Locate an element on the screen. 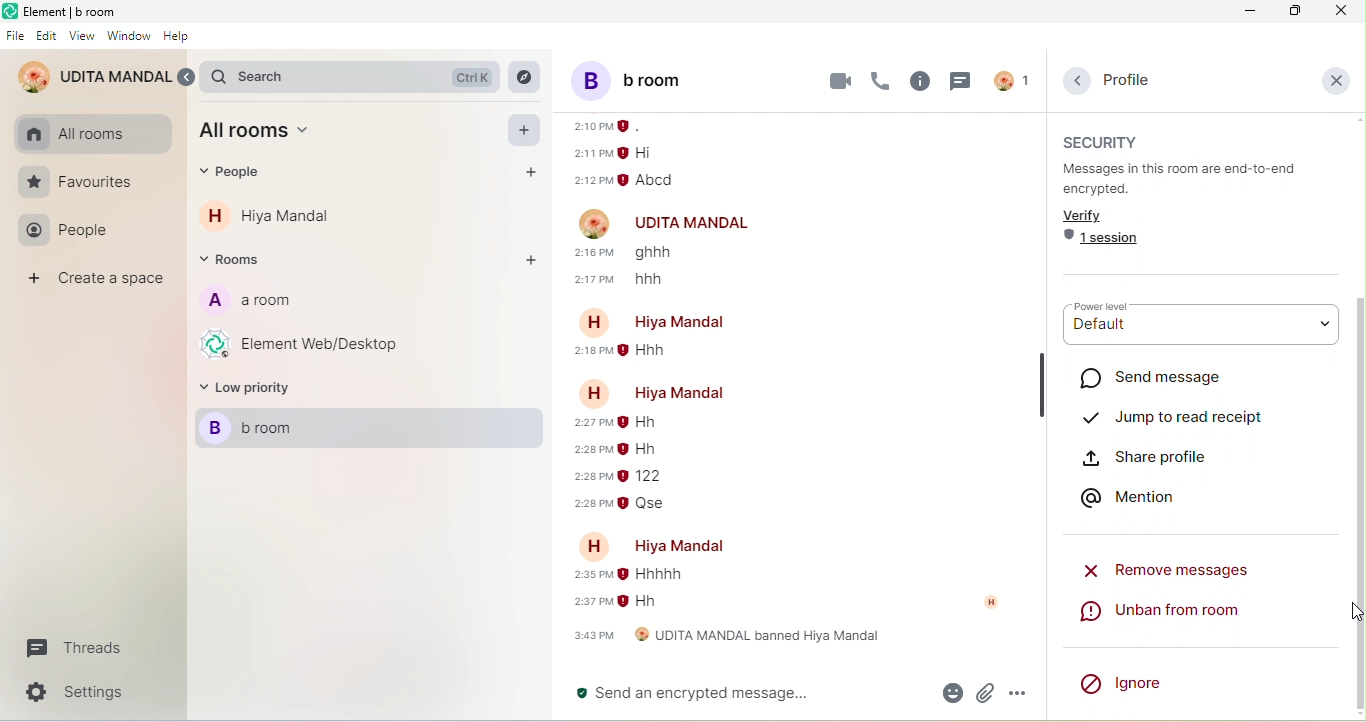 The height and width of the screenshot is (722, 1366). hi message  is located at coordinates (649, 154).